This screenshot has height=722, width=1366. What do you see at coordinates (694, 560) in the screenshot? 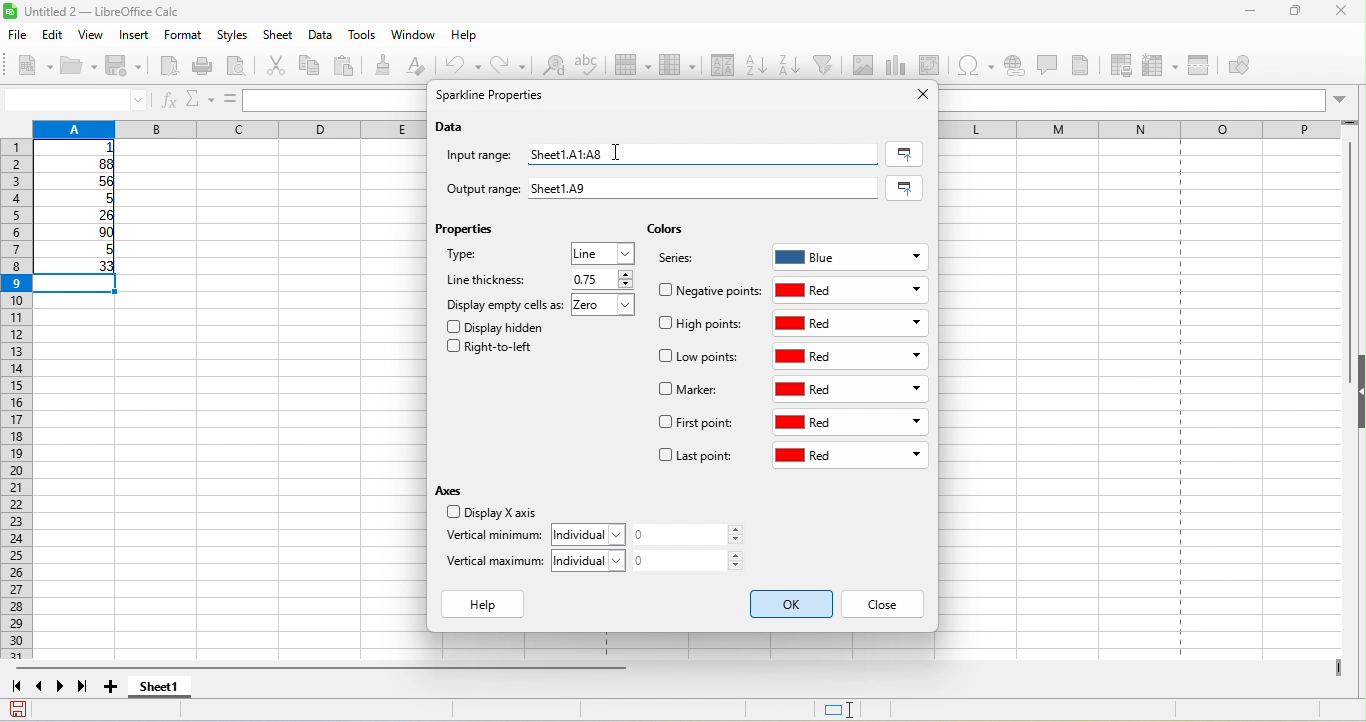
I see `0` at bounding box center [694, 560].